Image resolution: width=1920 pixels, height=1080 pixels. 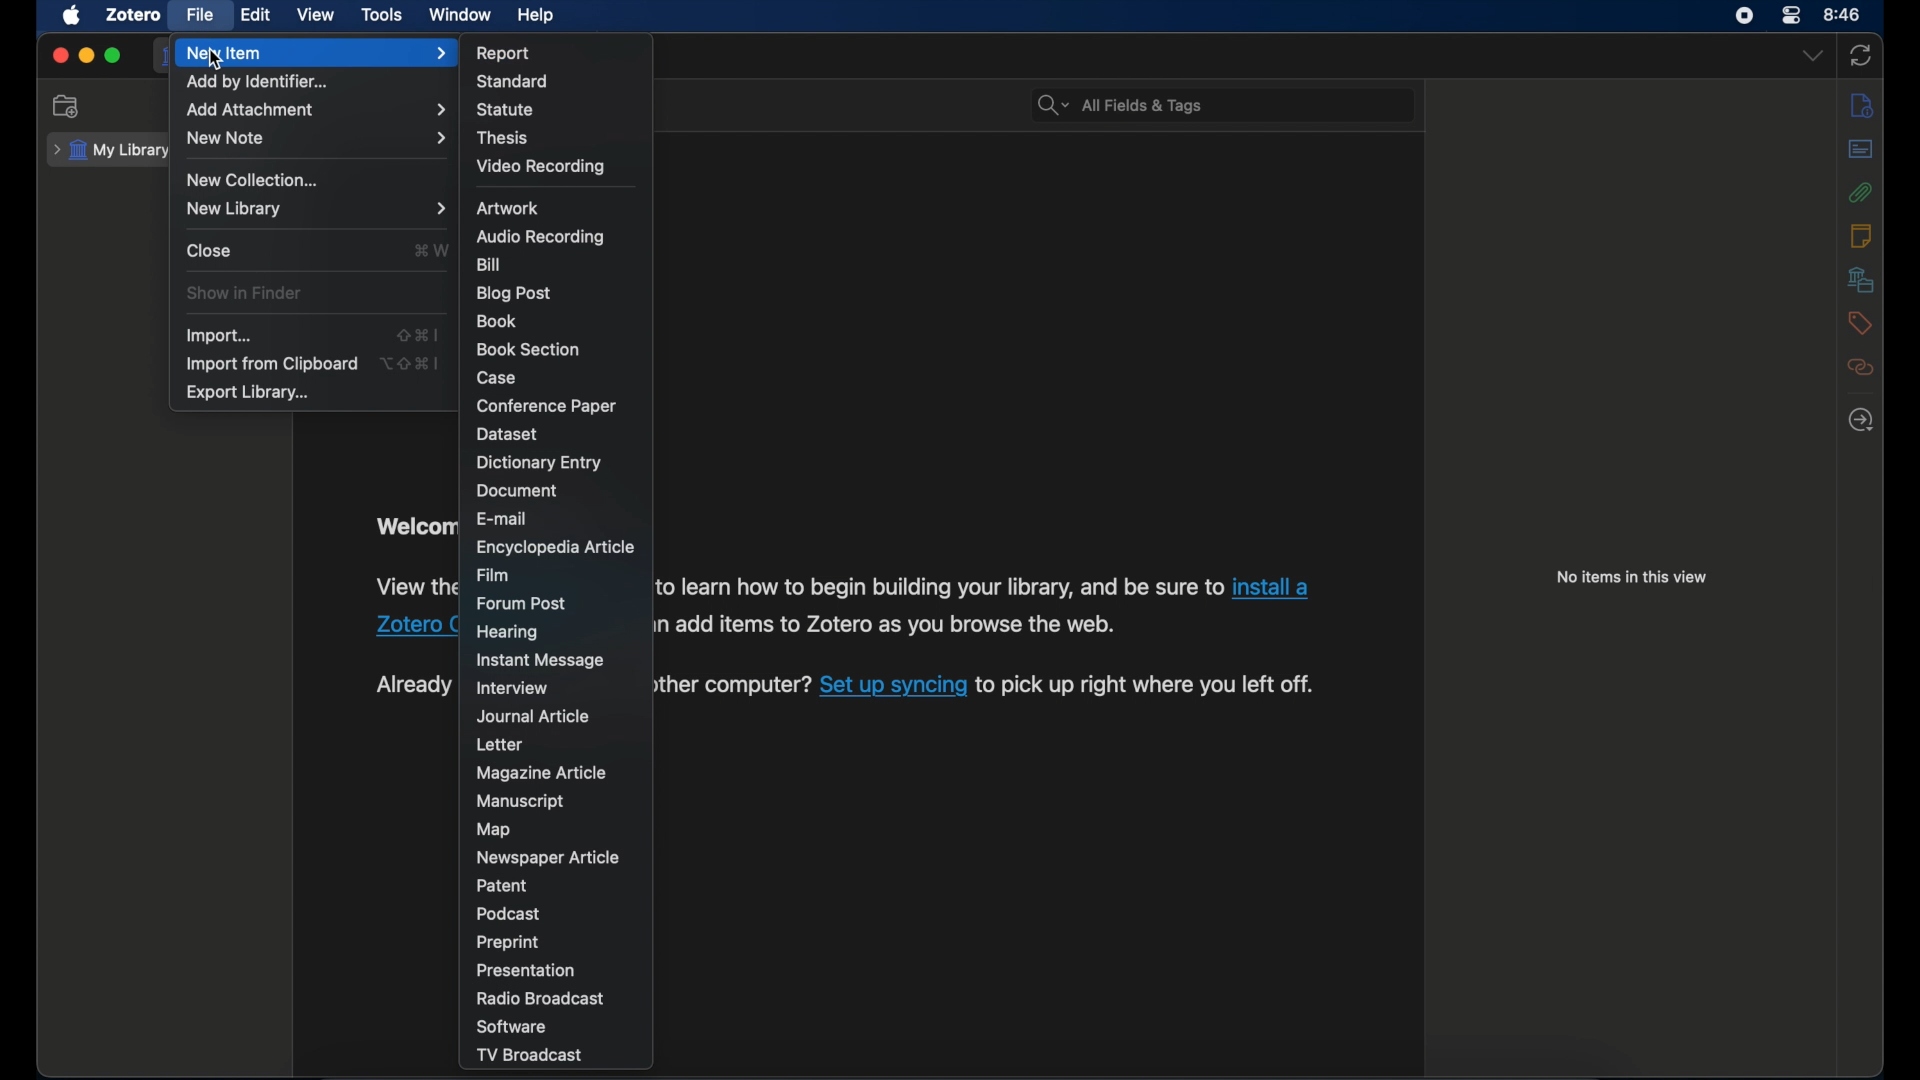 What do you see at coordinates (493, 574) in the screenshot?
I see `film` at bounding box center [493, 574].